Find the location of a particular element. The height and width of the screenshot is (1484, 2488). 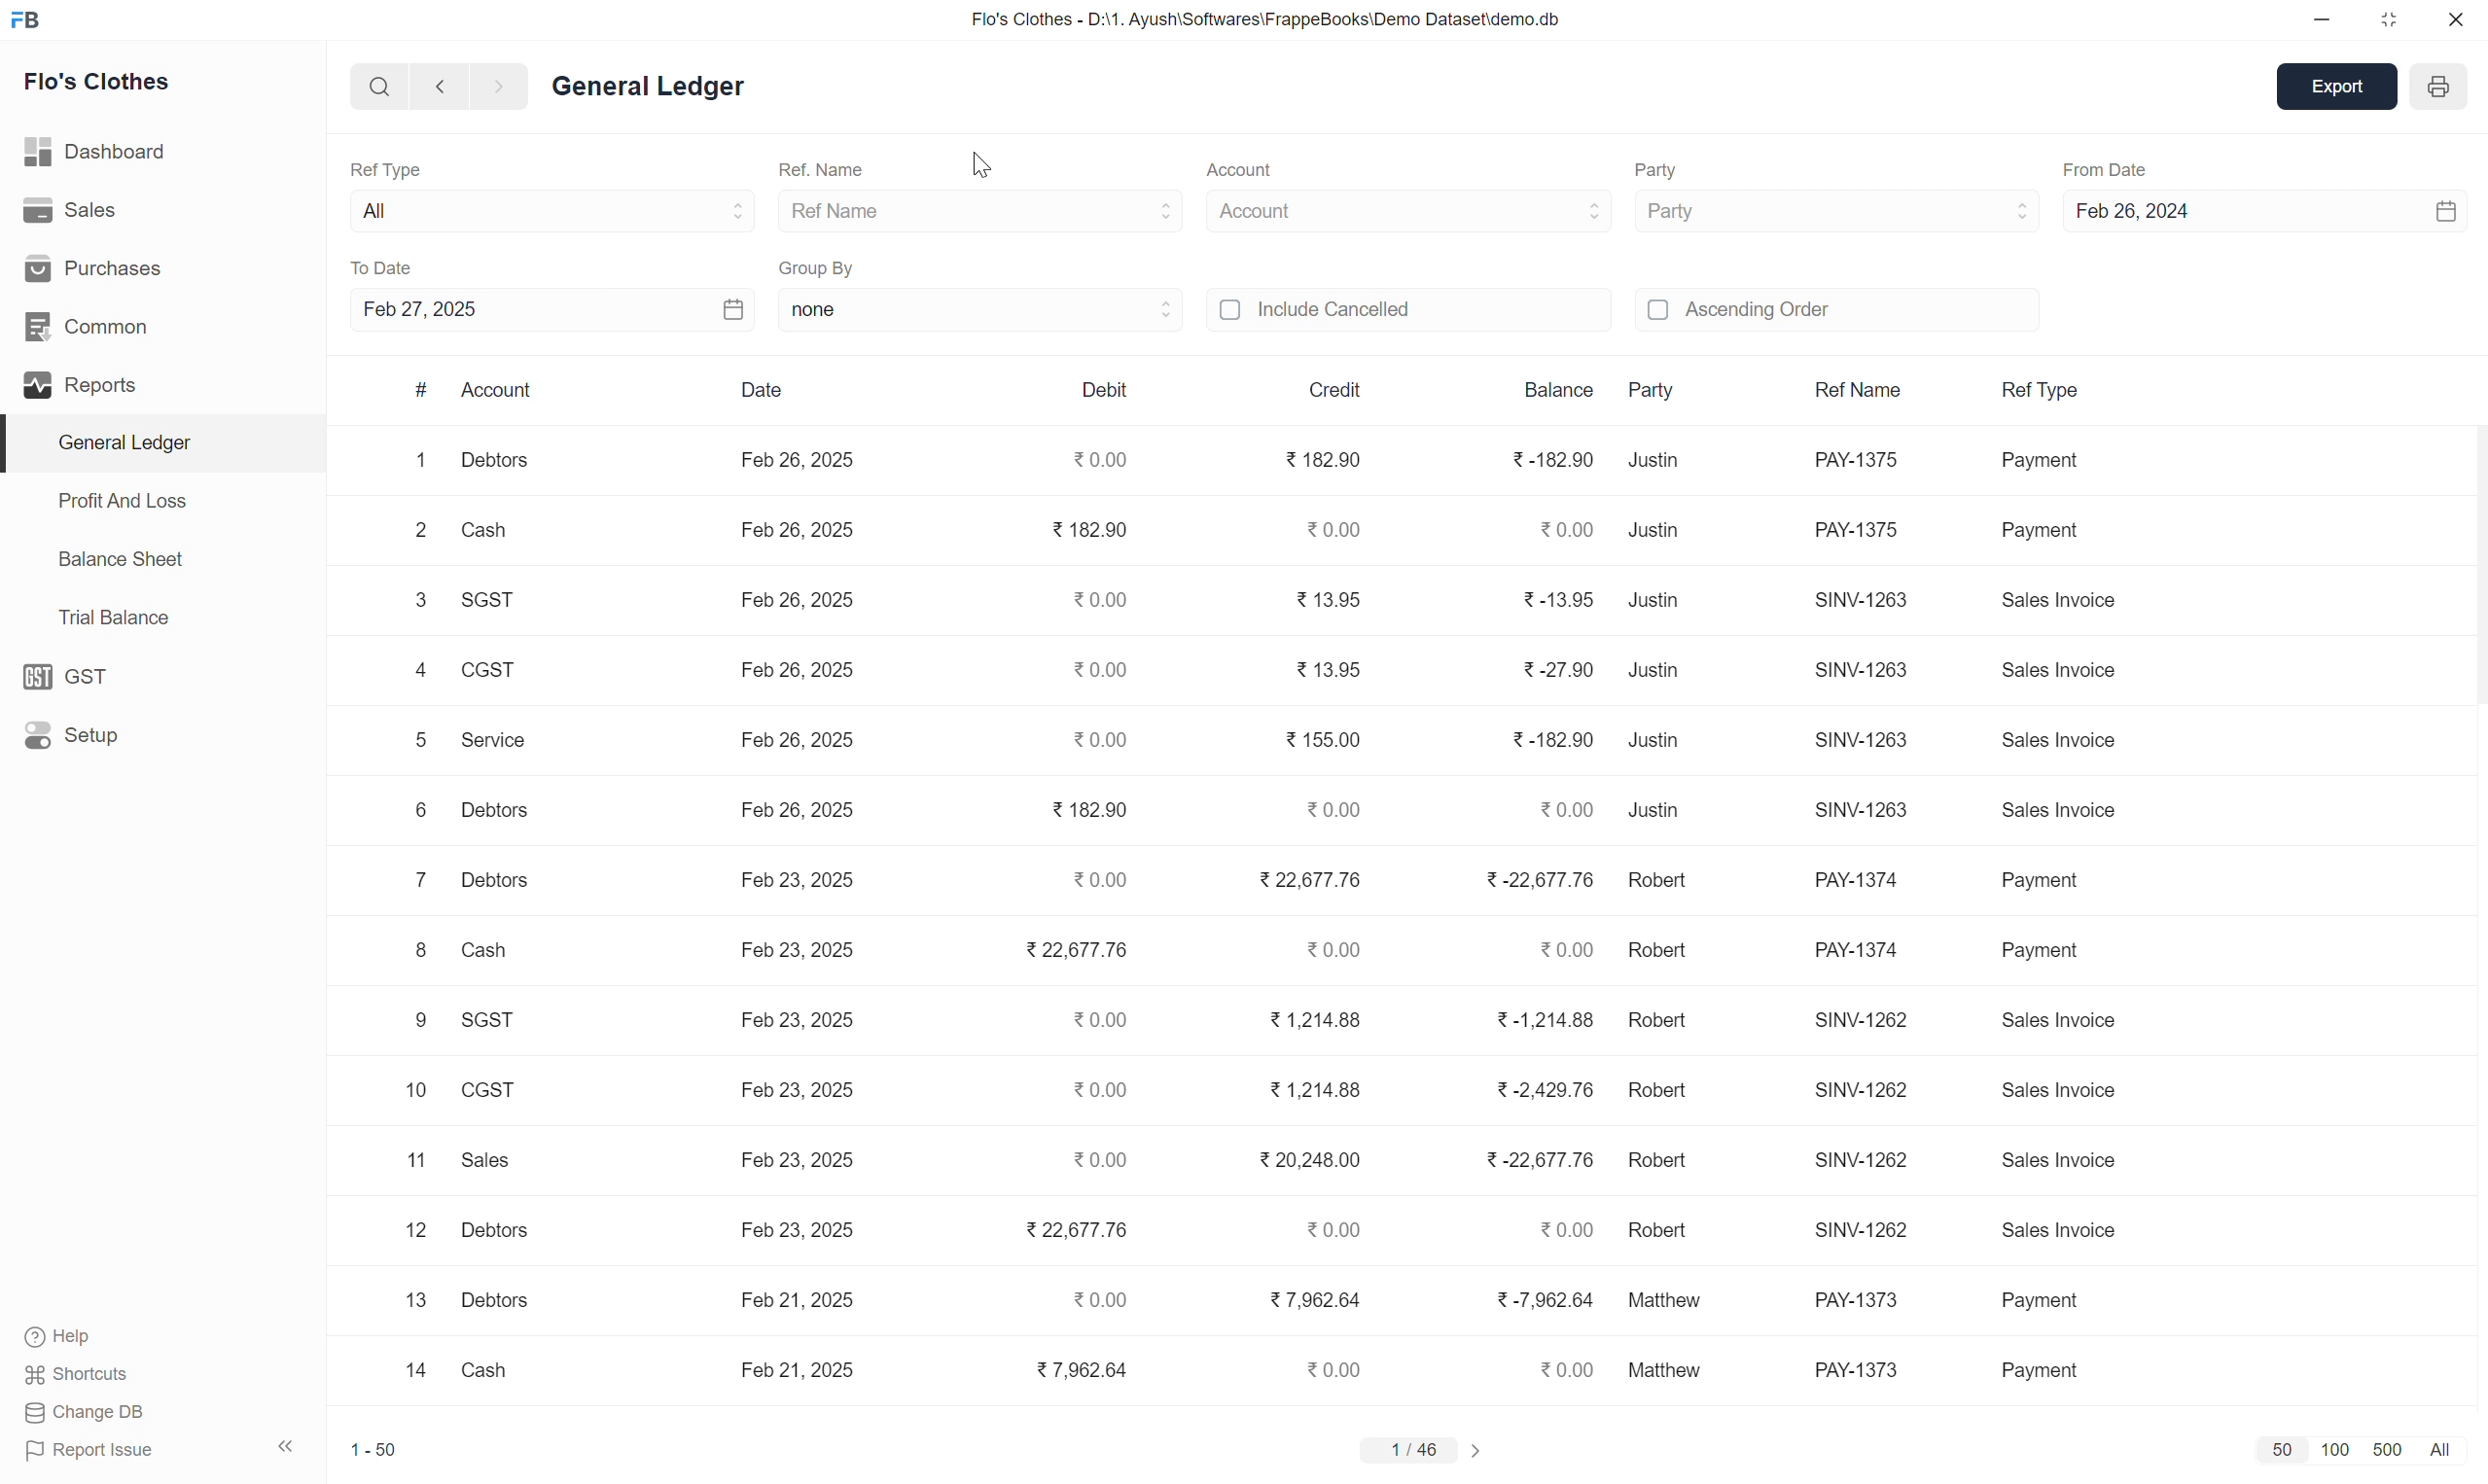

14 is located at coordinates (415, 1370).